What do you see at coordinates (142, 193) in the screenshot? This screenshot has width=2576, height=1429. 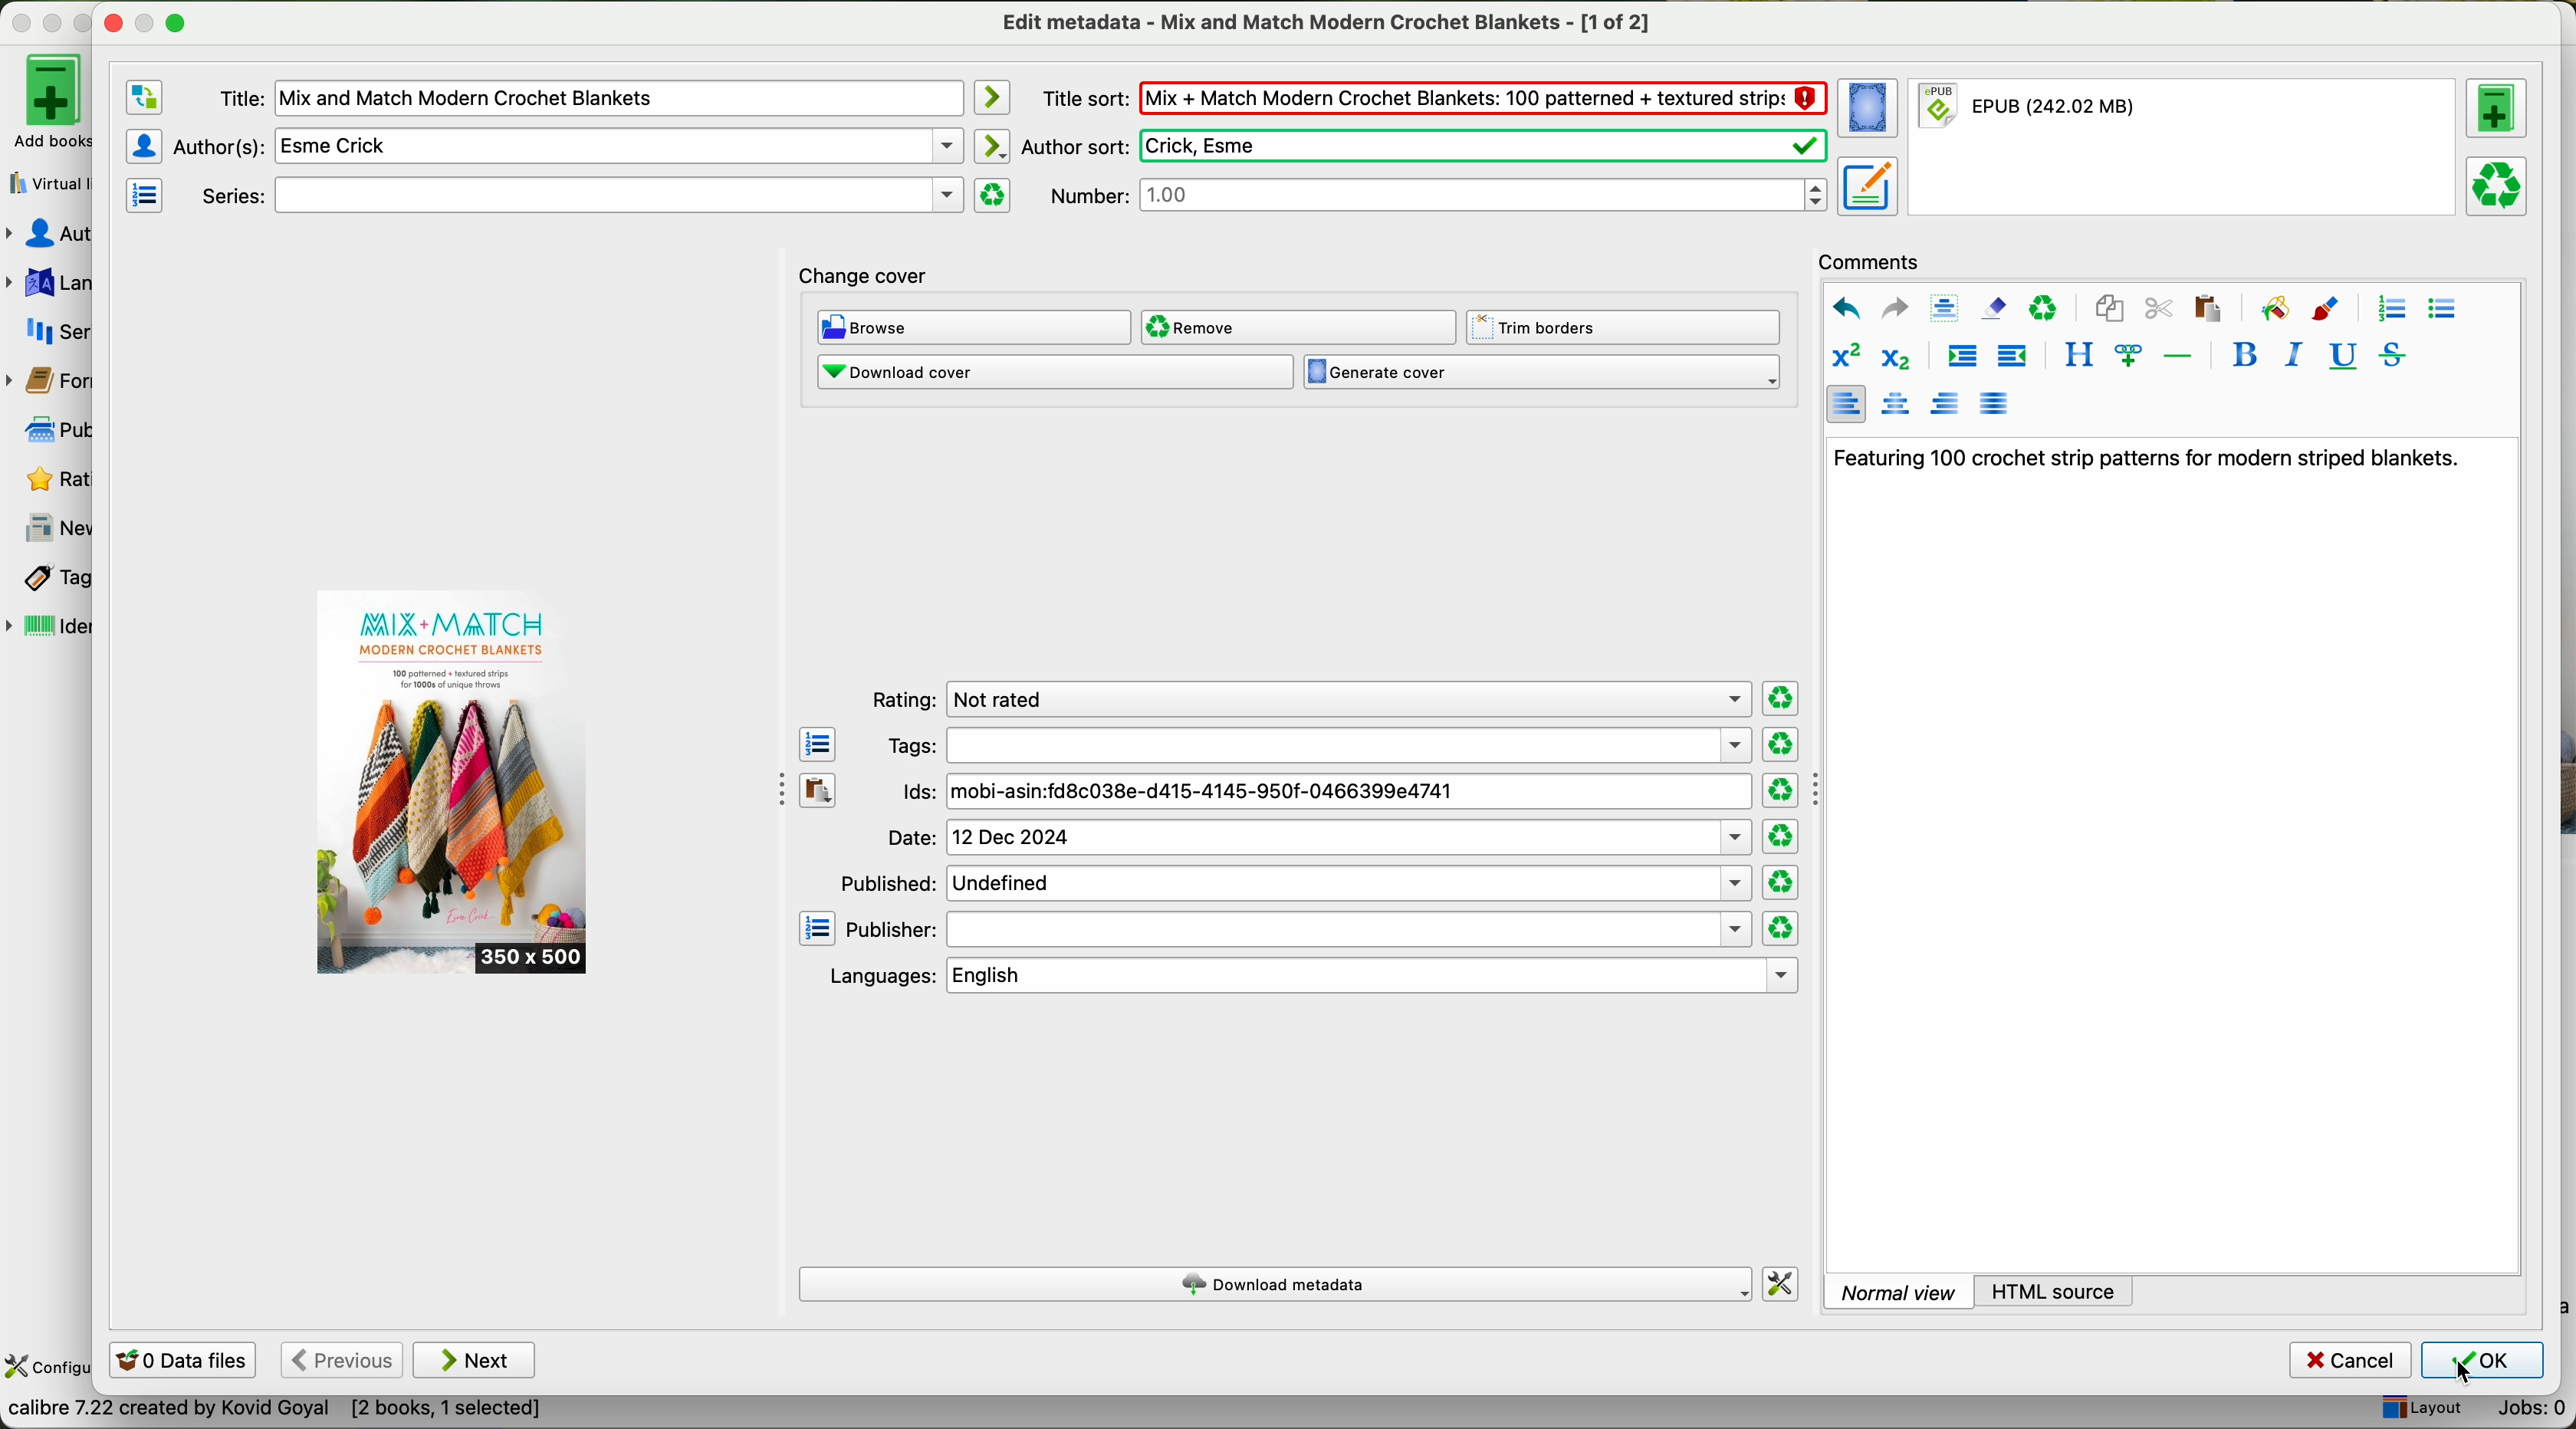 I see `set the series manage editor` at bounding box center [142, 193].